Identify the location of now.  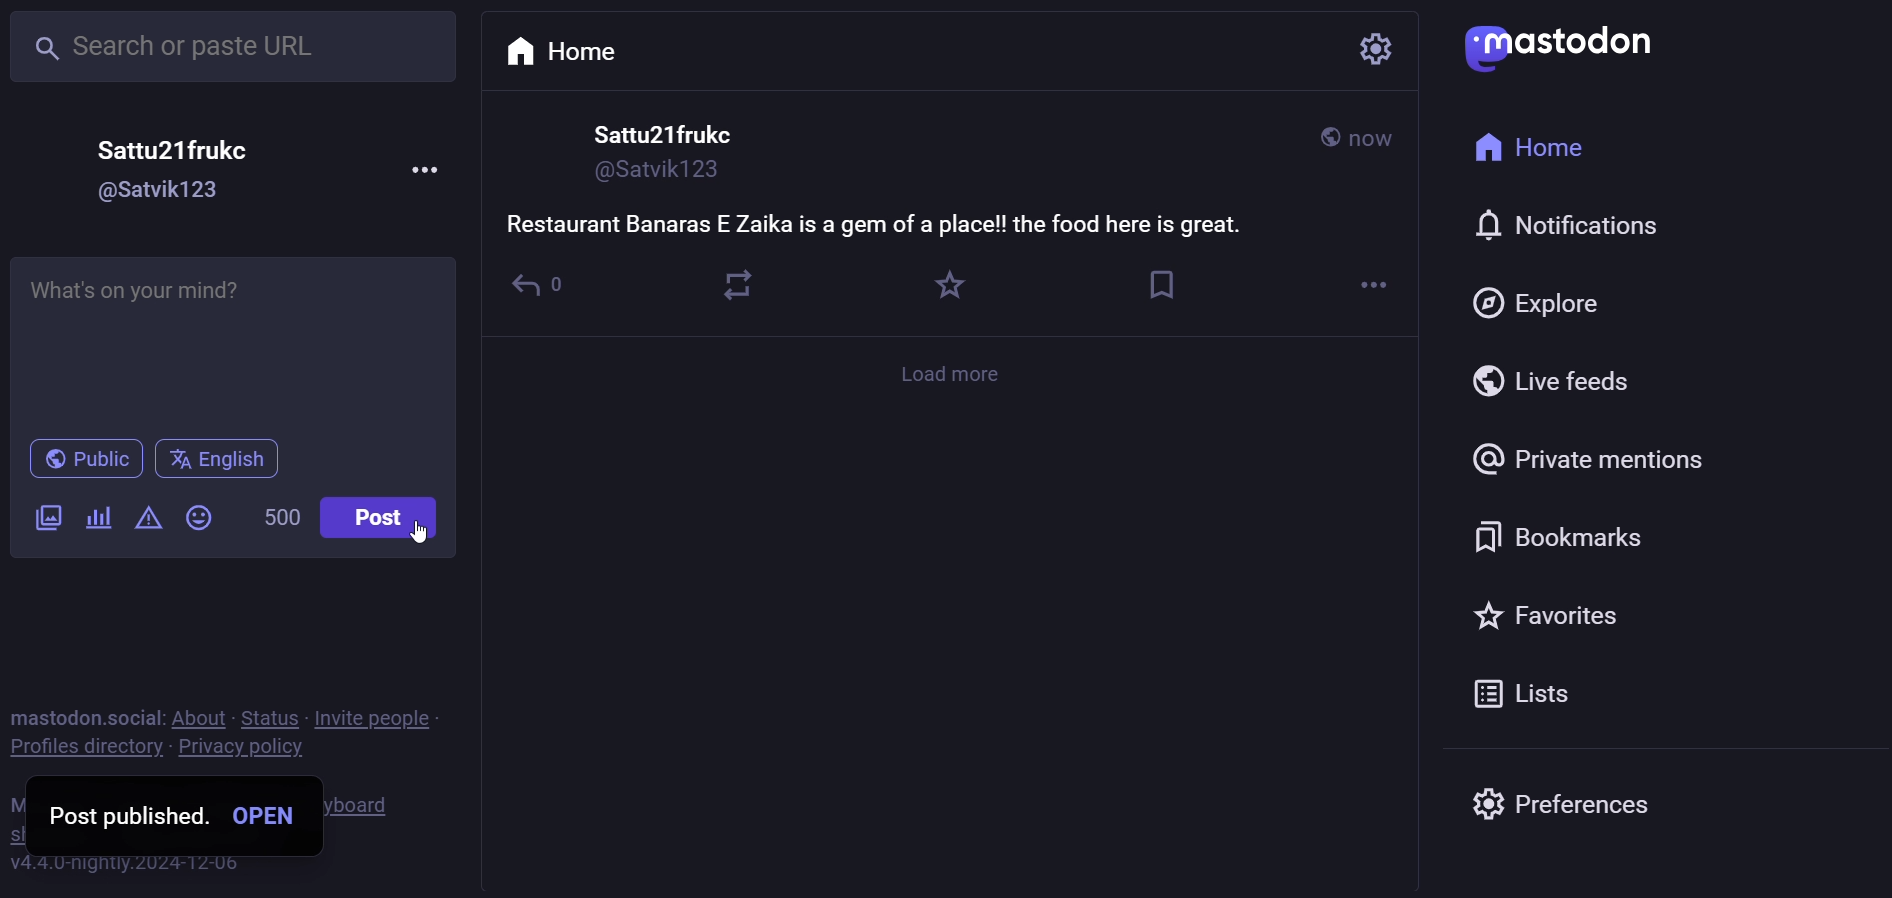
(1375, 142).